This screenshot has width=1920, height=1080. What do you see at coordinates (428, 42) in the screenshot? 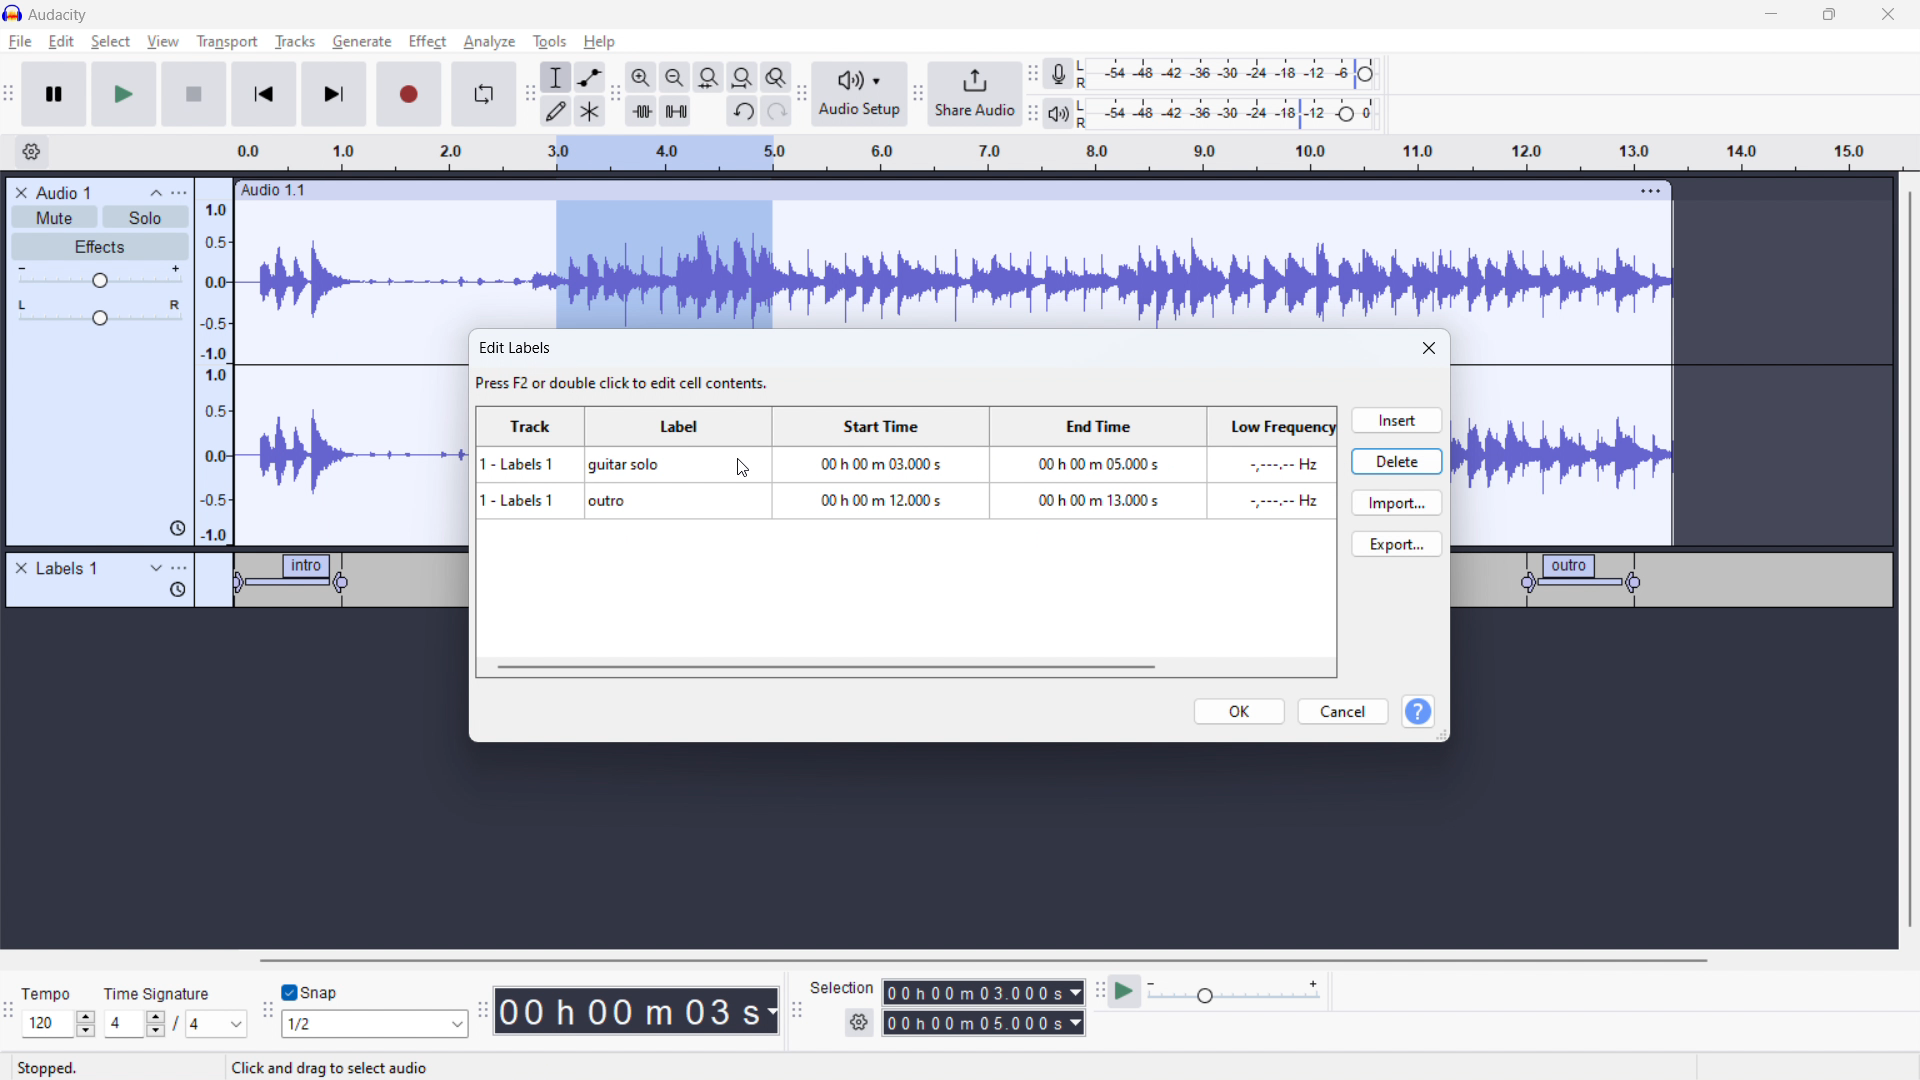
I see `effect` at bounding box center [428, 42].